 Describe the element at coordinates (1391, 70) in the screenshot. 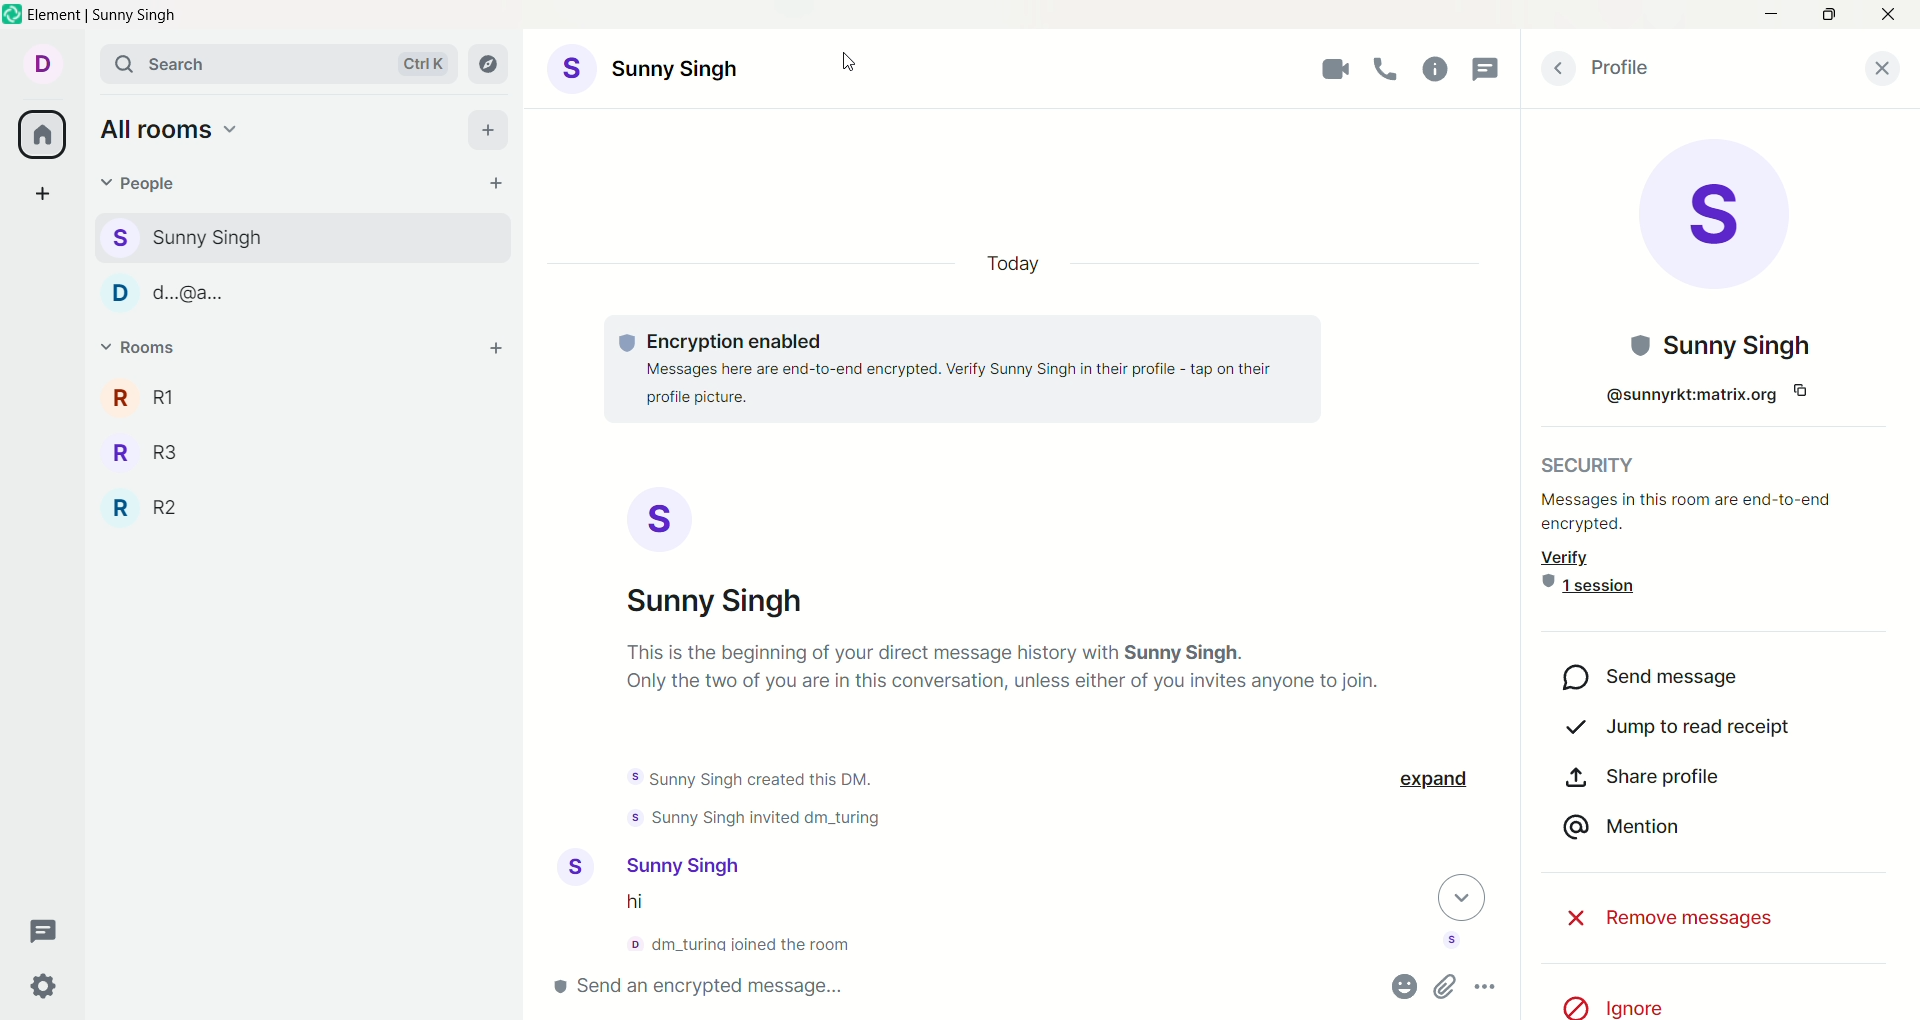

I see `Call` at that location.